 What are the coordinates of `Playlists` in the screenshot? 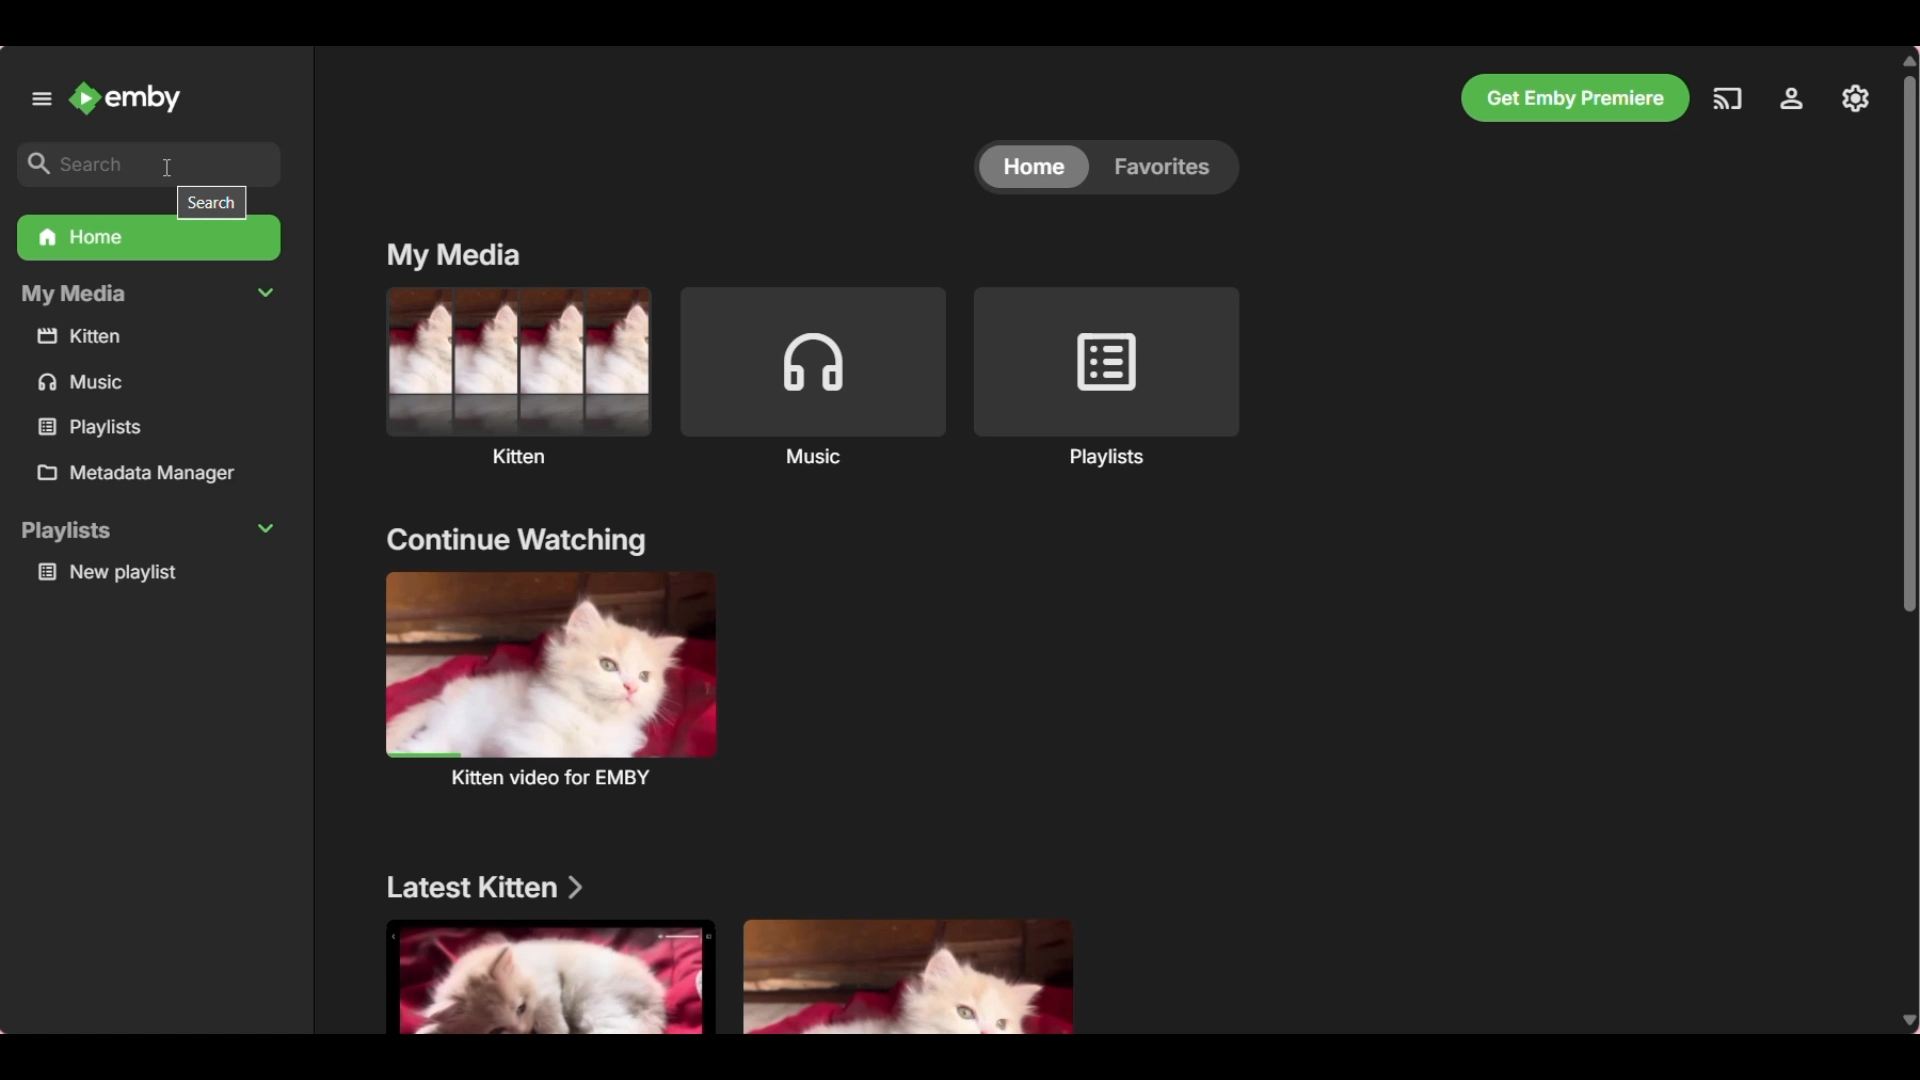 It's located at (1106, 376).